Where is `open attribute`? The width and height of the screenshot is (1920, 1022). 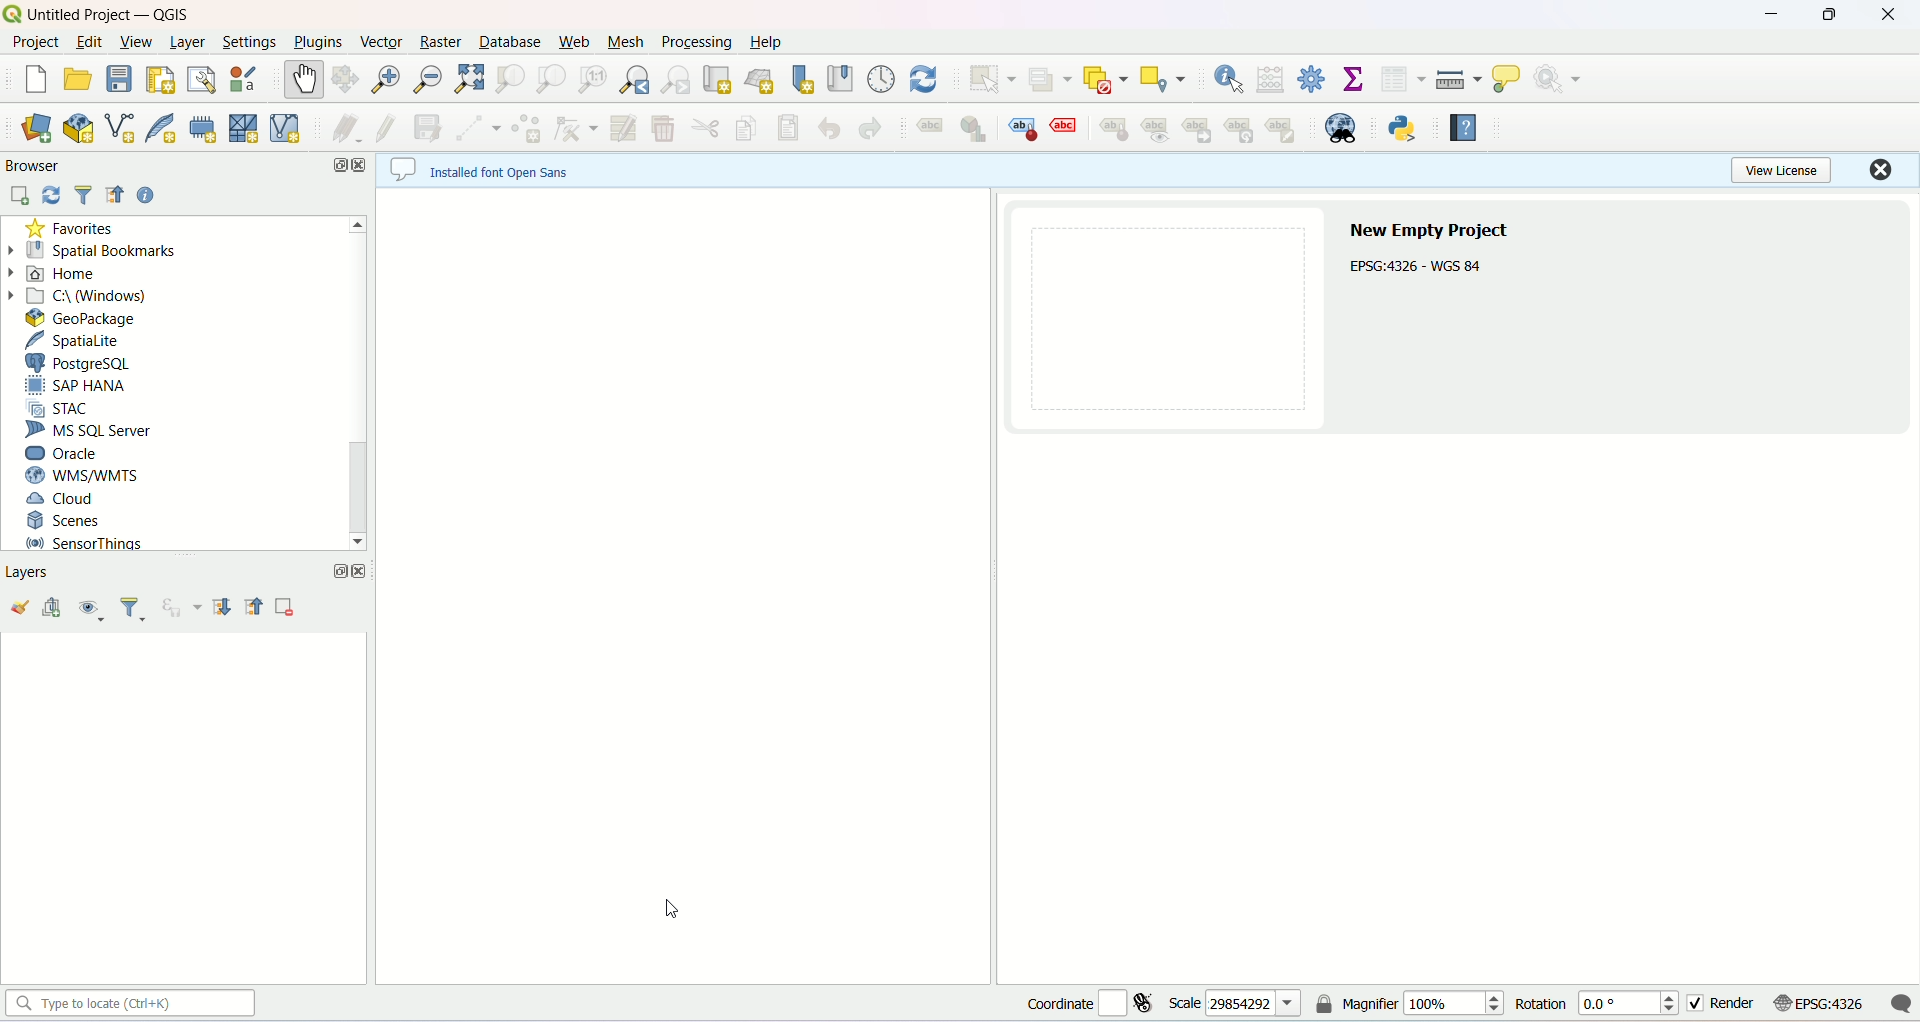 open attribute is located at coordinates (1406, 80).